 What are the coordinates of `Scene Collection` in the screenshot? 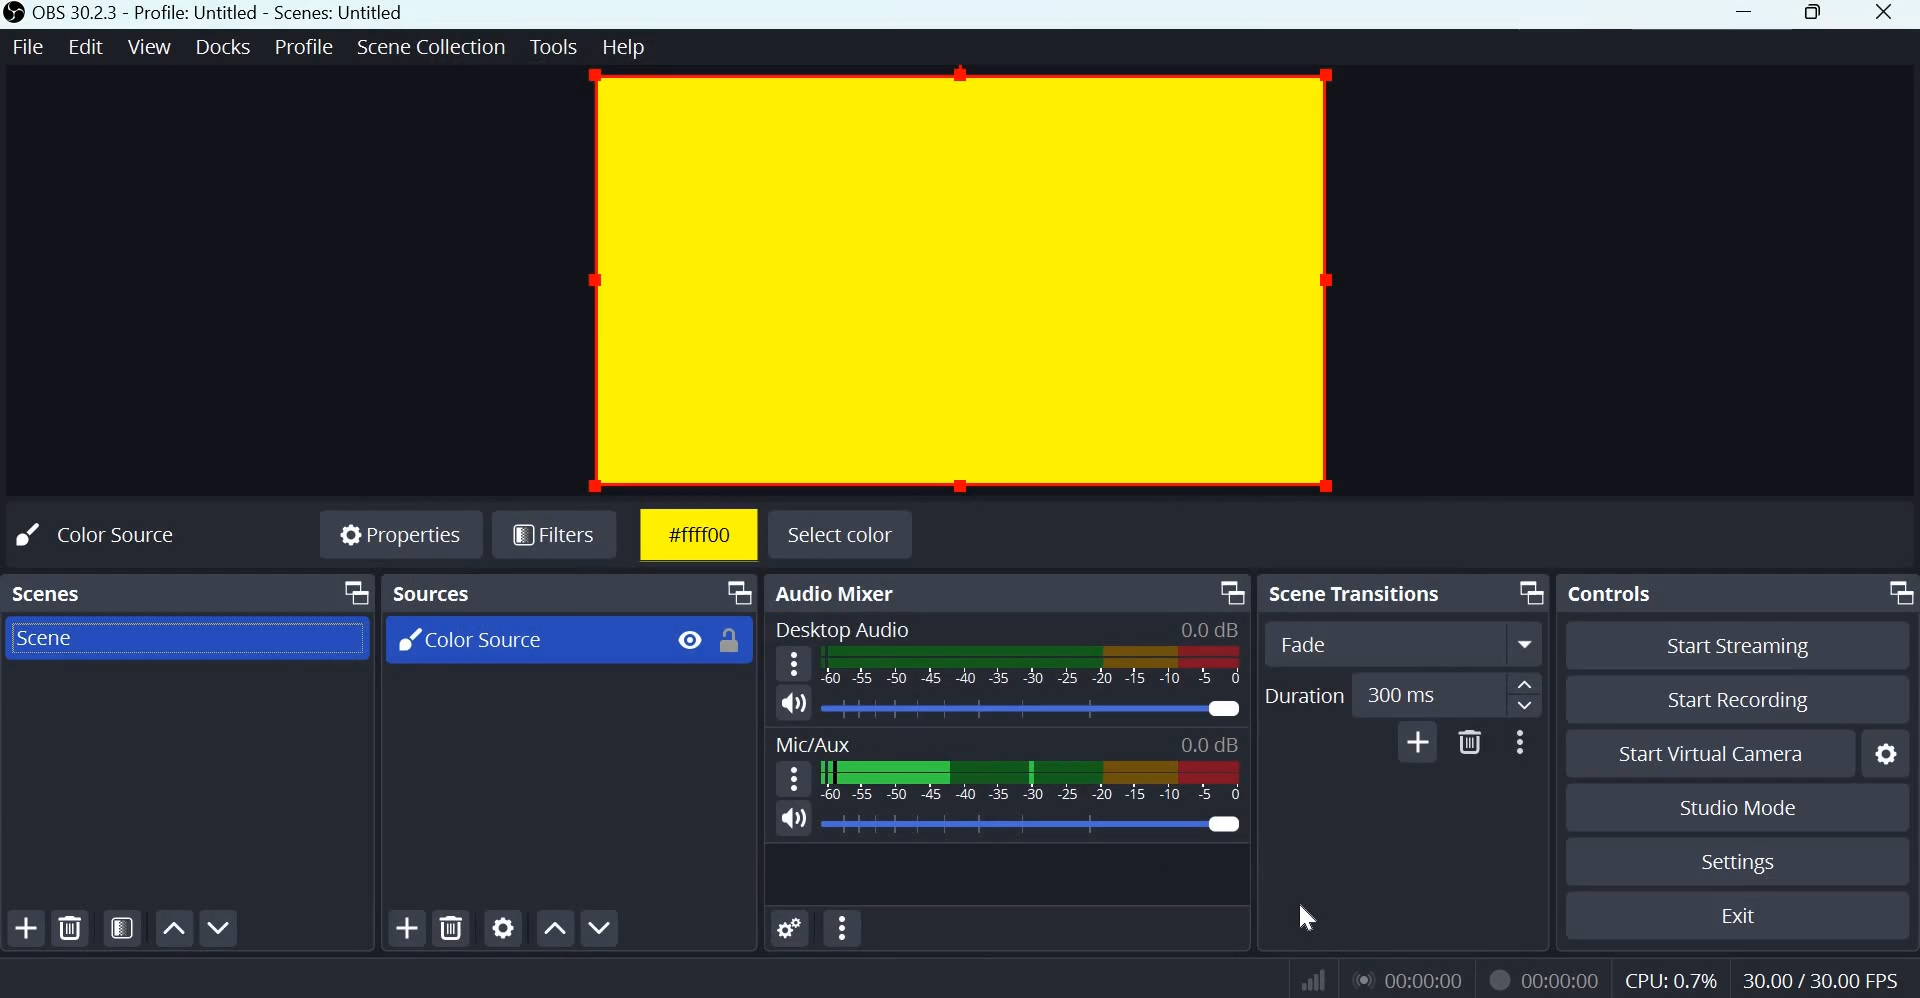 It's located at (431, 47).